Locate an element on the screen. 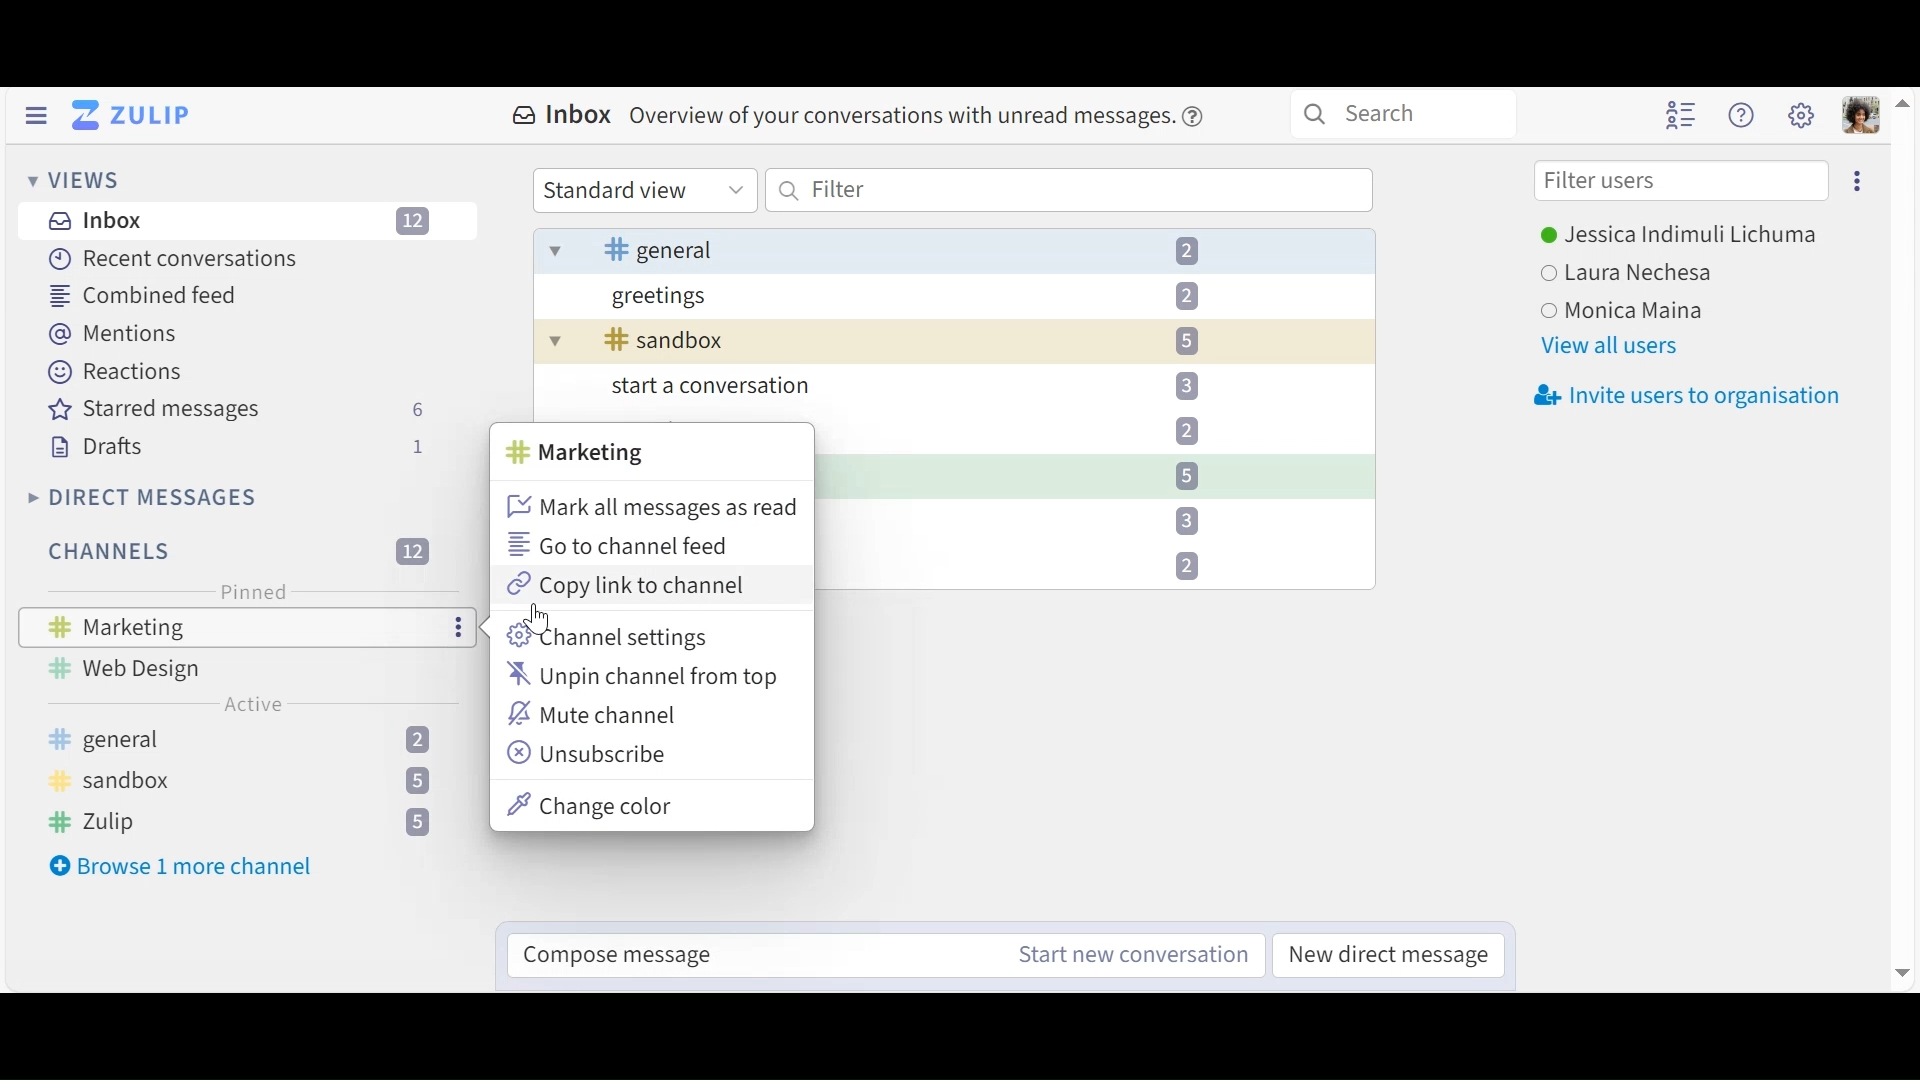 This screenshot has width=1920, height=1080. Views is located at coordinates (73, 179).